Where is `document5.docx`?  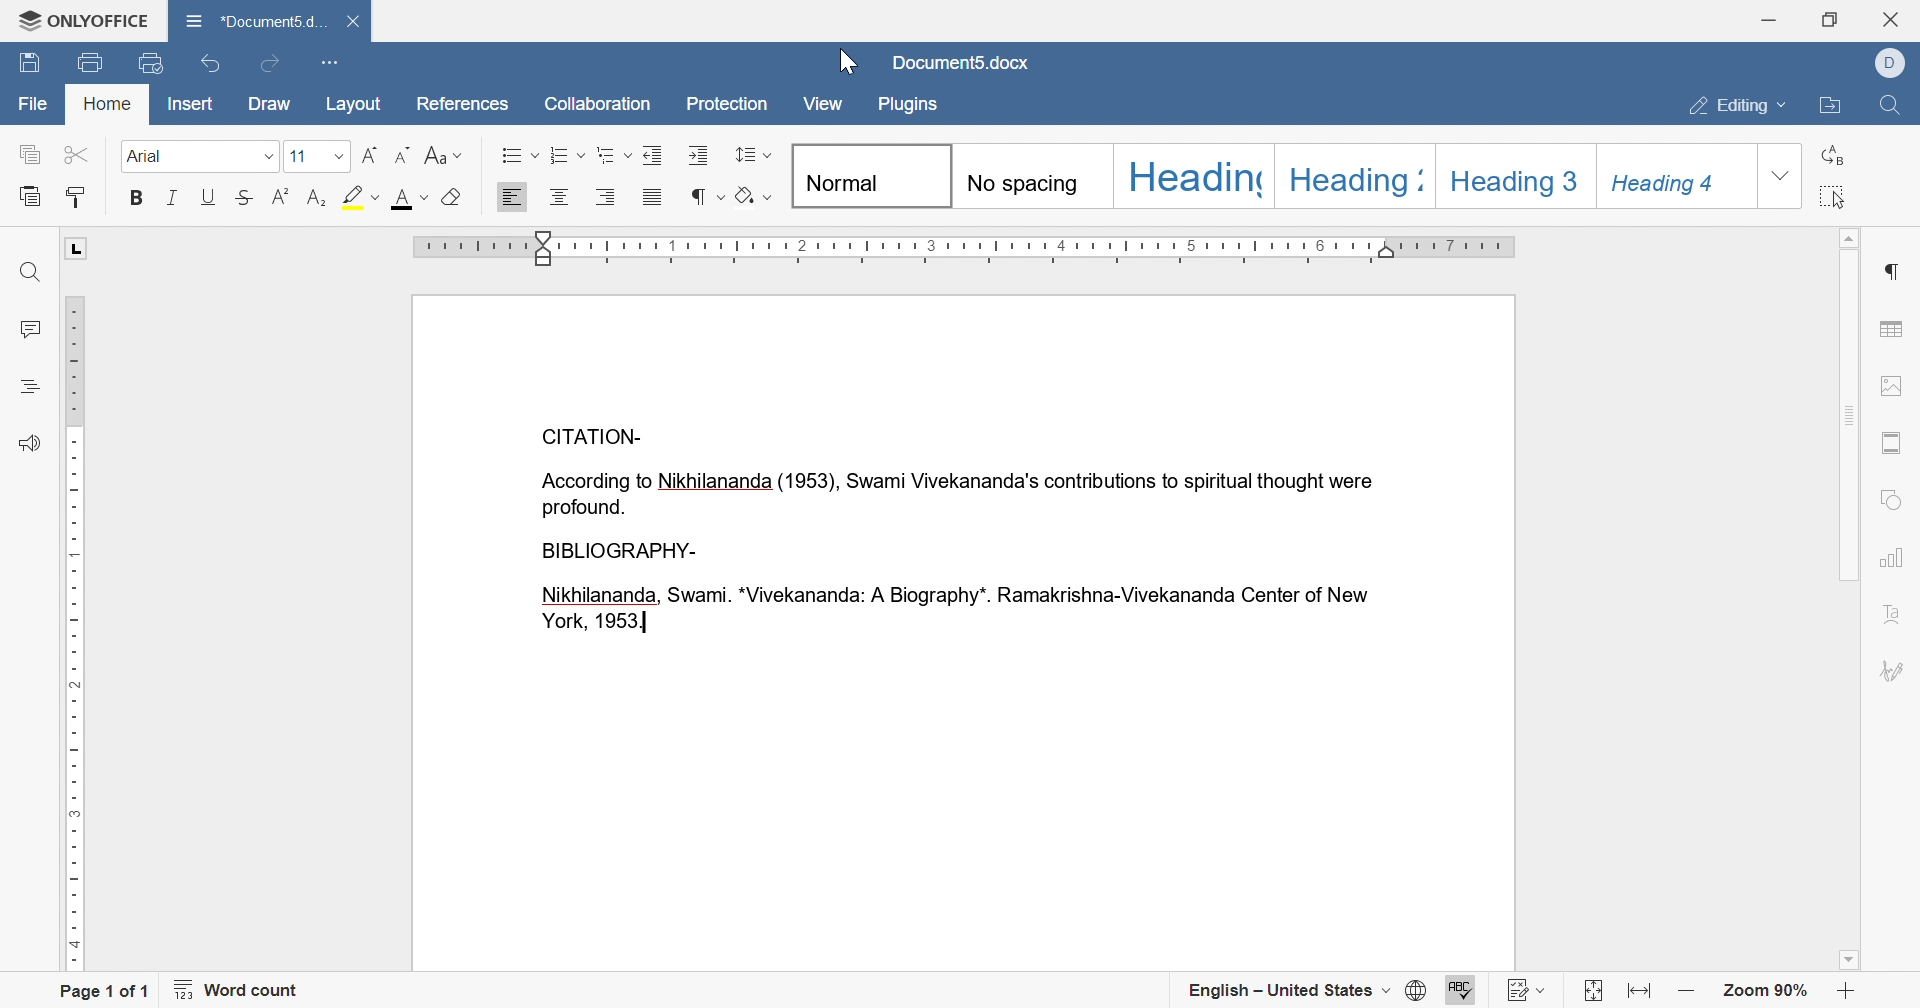 document5.docx is located at coordinates (951, 61).